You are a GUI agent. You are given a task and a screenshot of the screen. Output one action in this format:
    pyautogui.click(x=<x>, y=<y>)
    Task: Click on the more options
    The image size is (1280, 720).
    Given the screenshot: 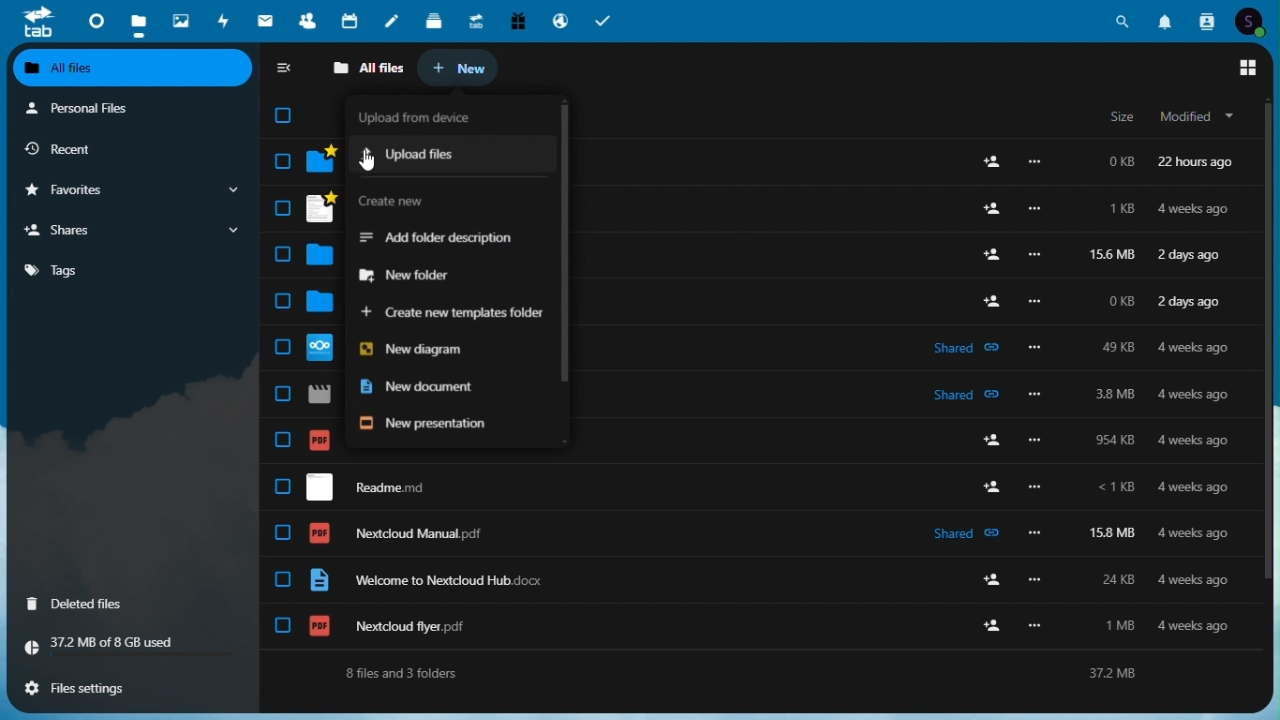 What is the action you would take?
    pyautogui.click(x=1036, y=439)
    